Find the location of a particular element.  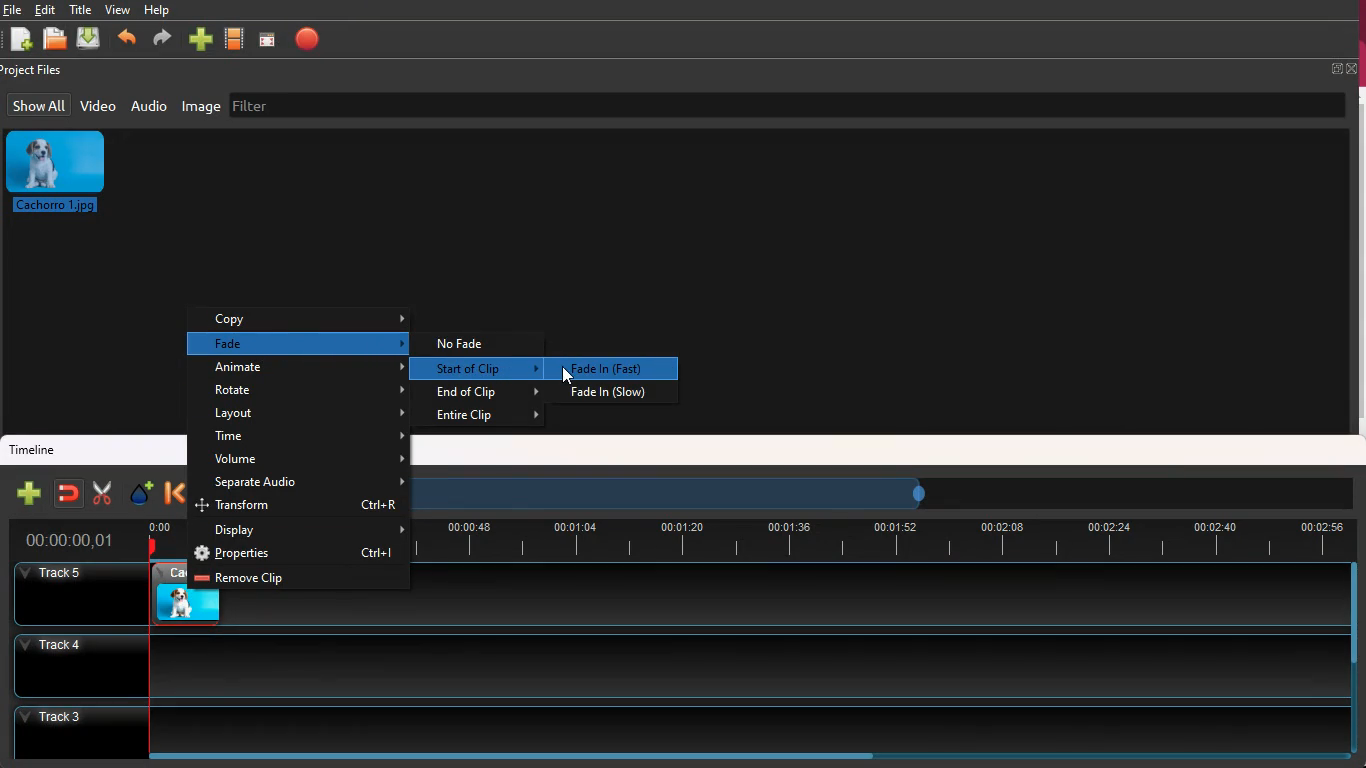

track5 is located at coordinates (78, 594).